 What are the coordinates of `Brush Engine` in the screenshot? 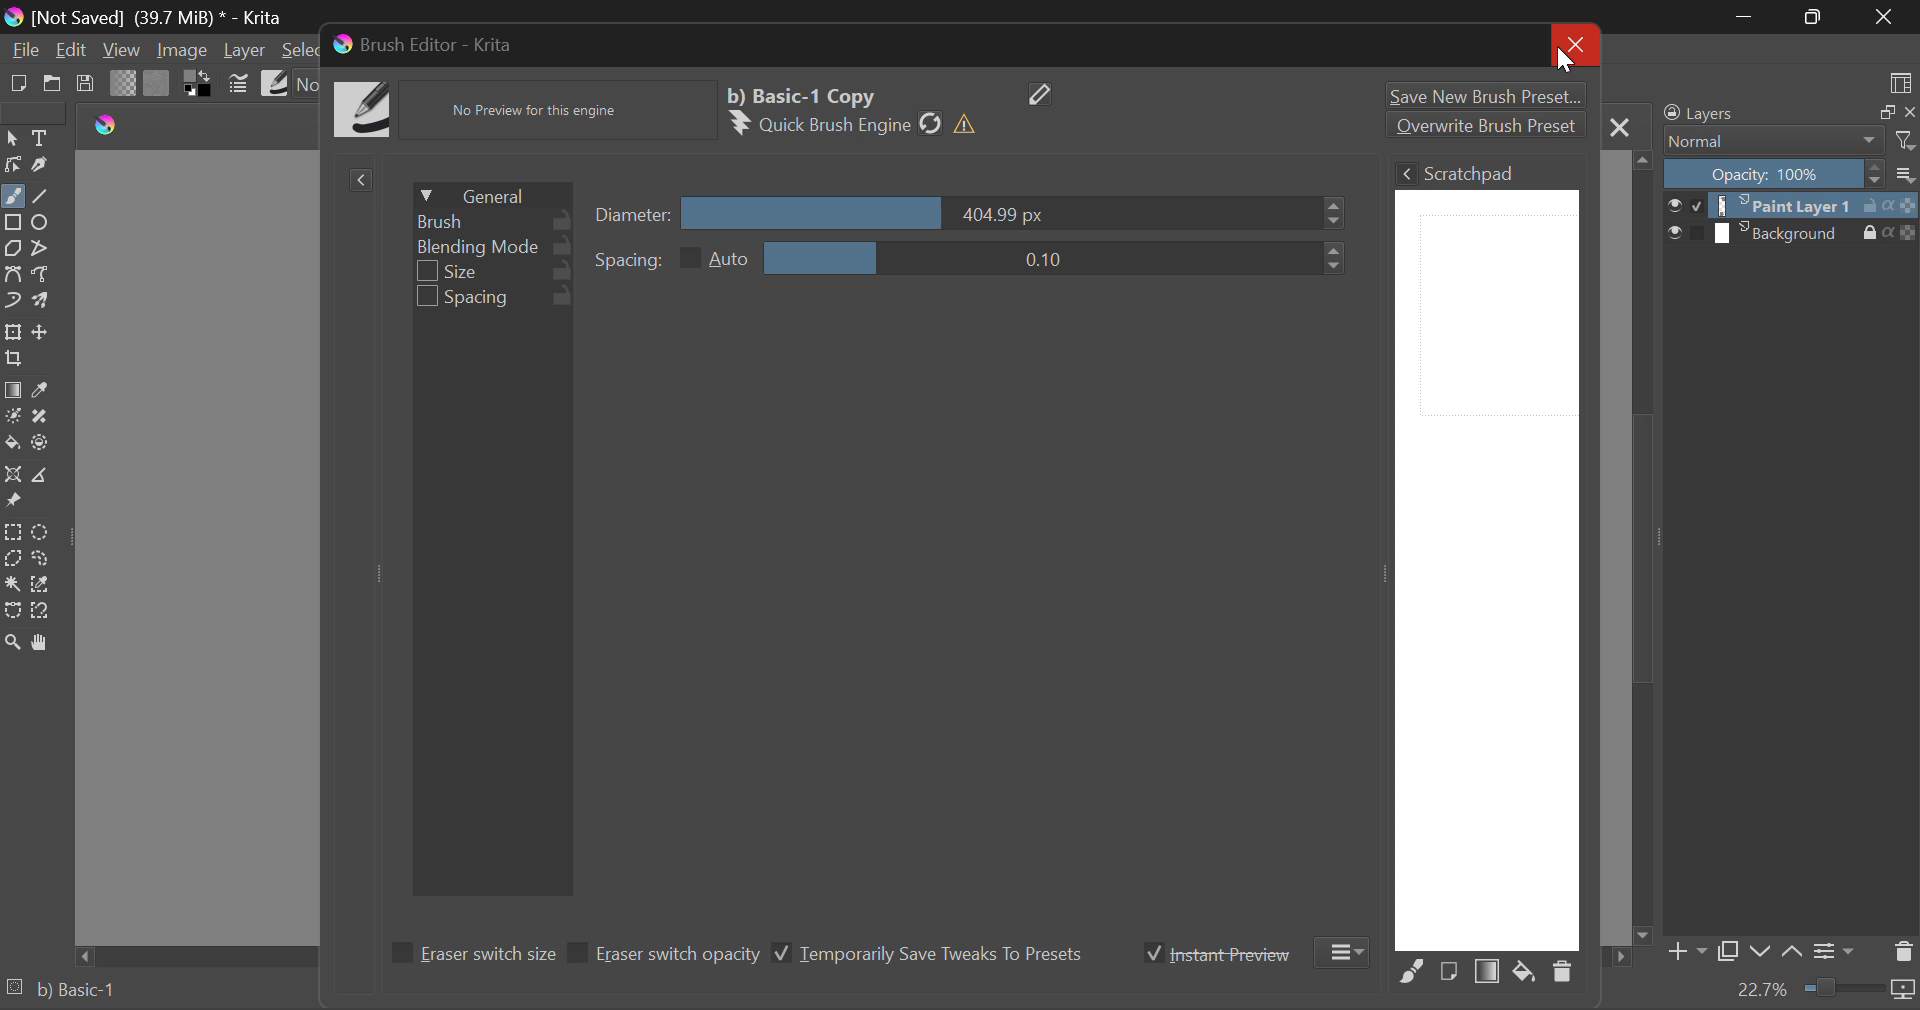 It's located at (857, 124).